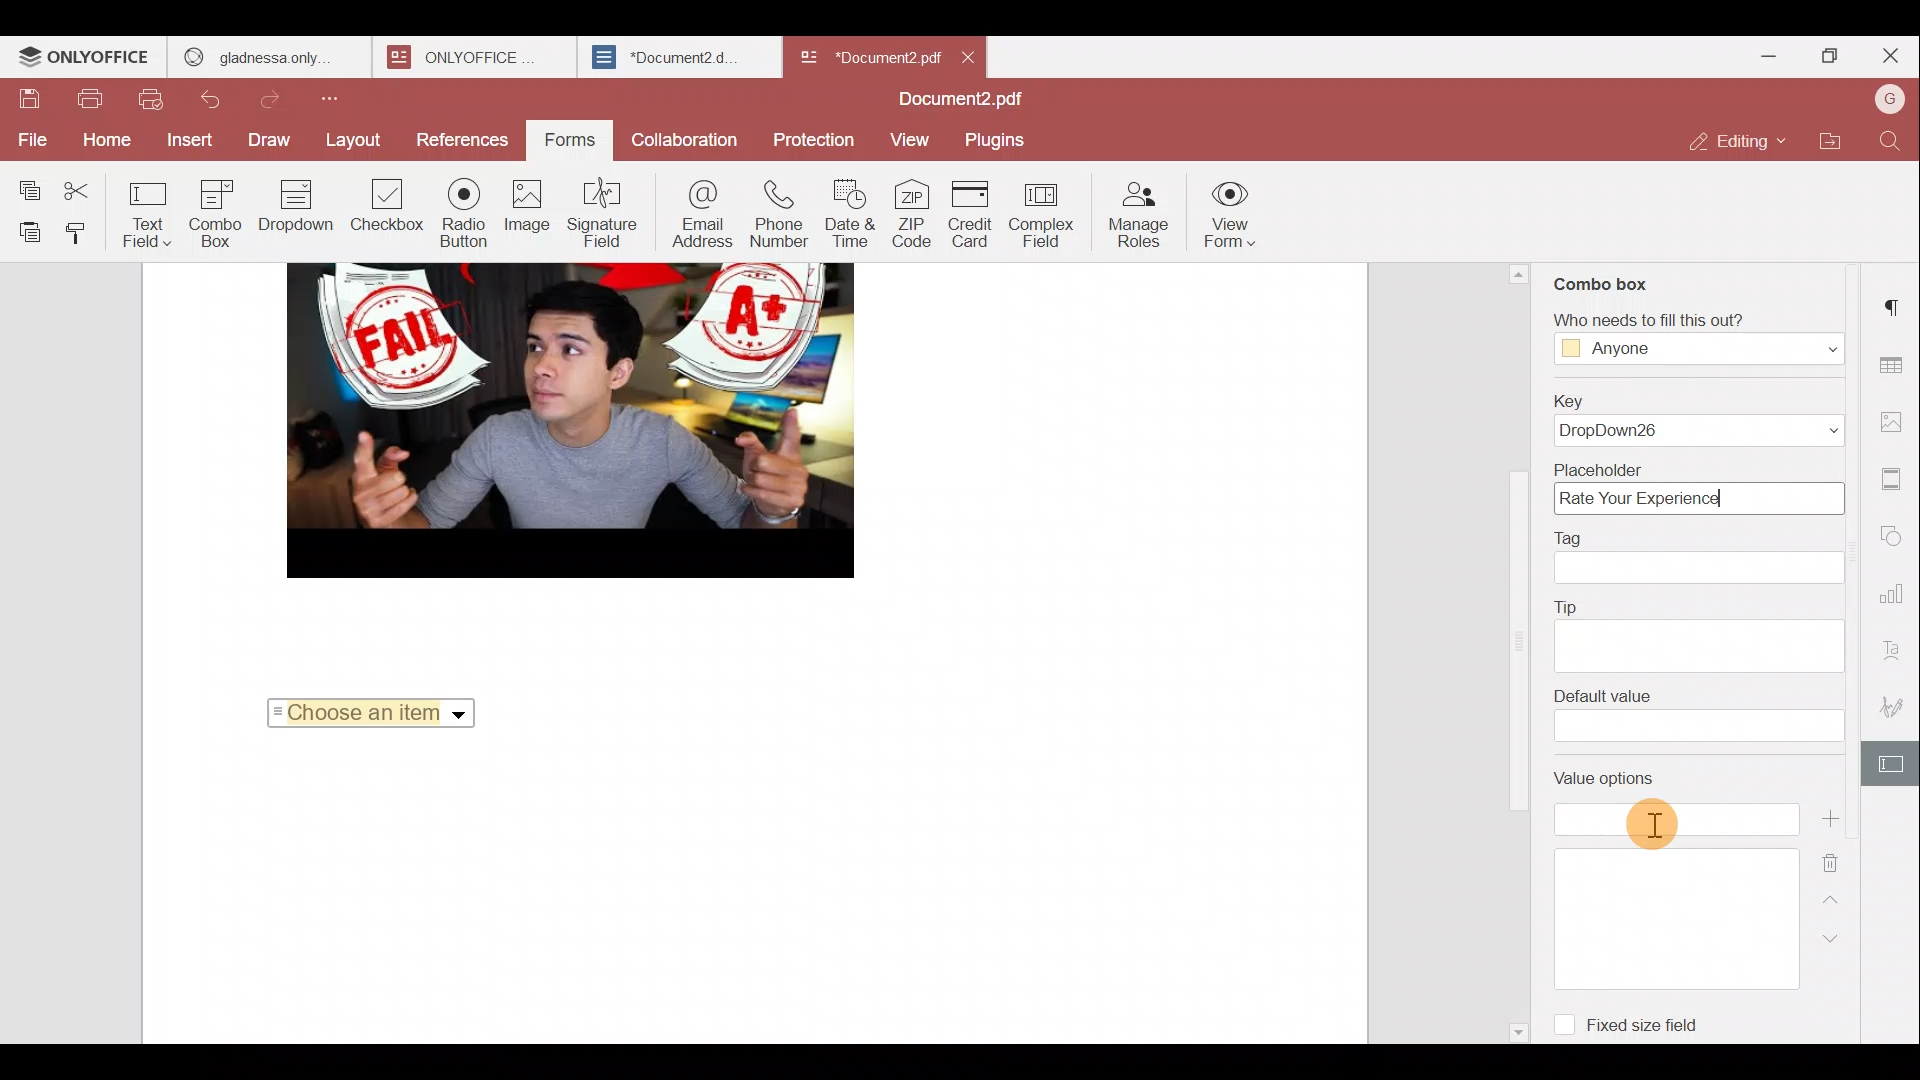  What do you see at coordinates (1834, 819) in the screenshot?
I see `Add value` at bounding box center [1834, 819].